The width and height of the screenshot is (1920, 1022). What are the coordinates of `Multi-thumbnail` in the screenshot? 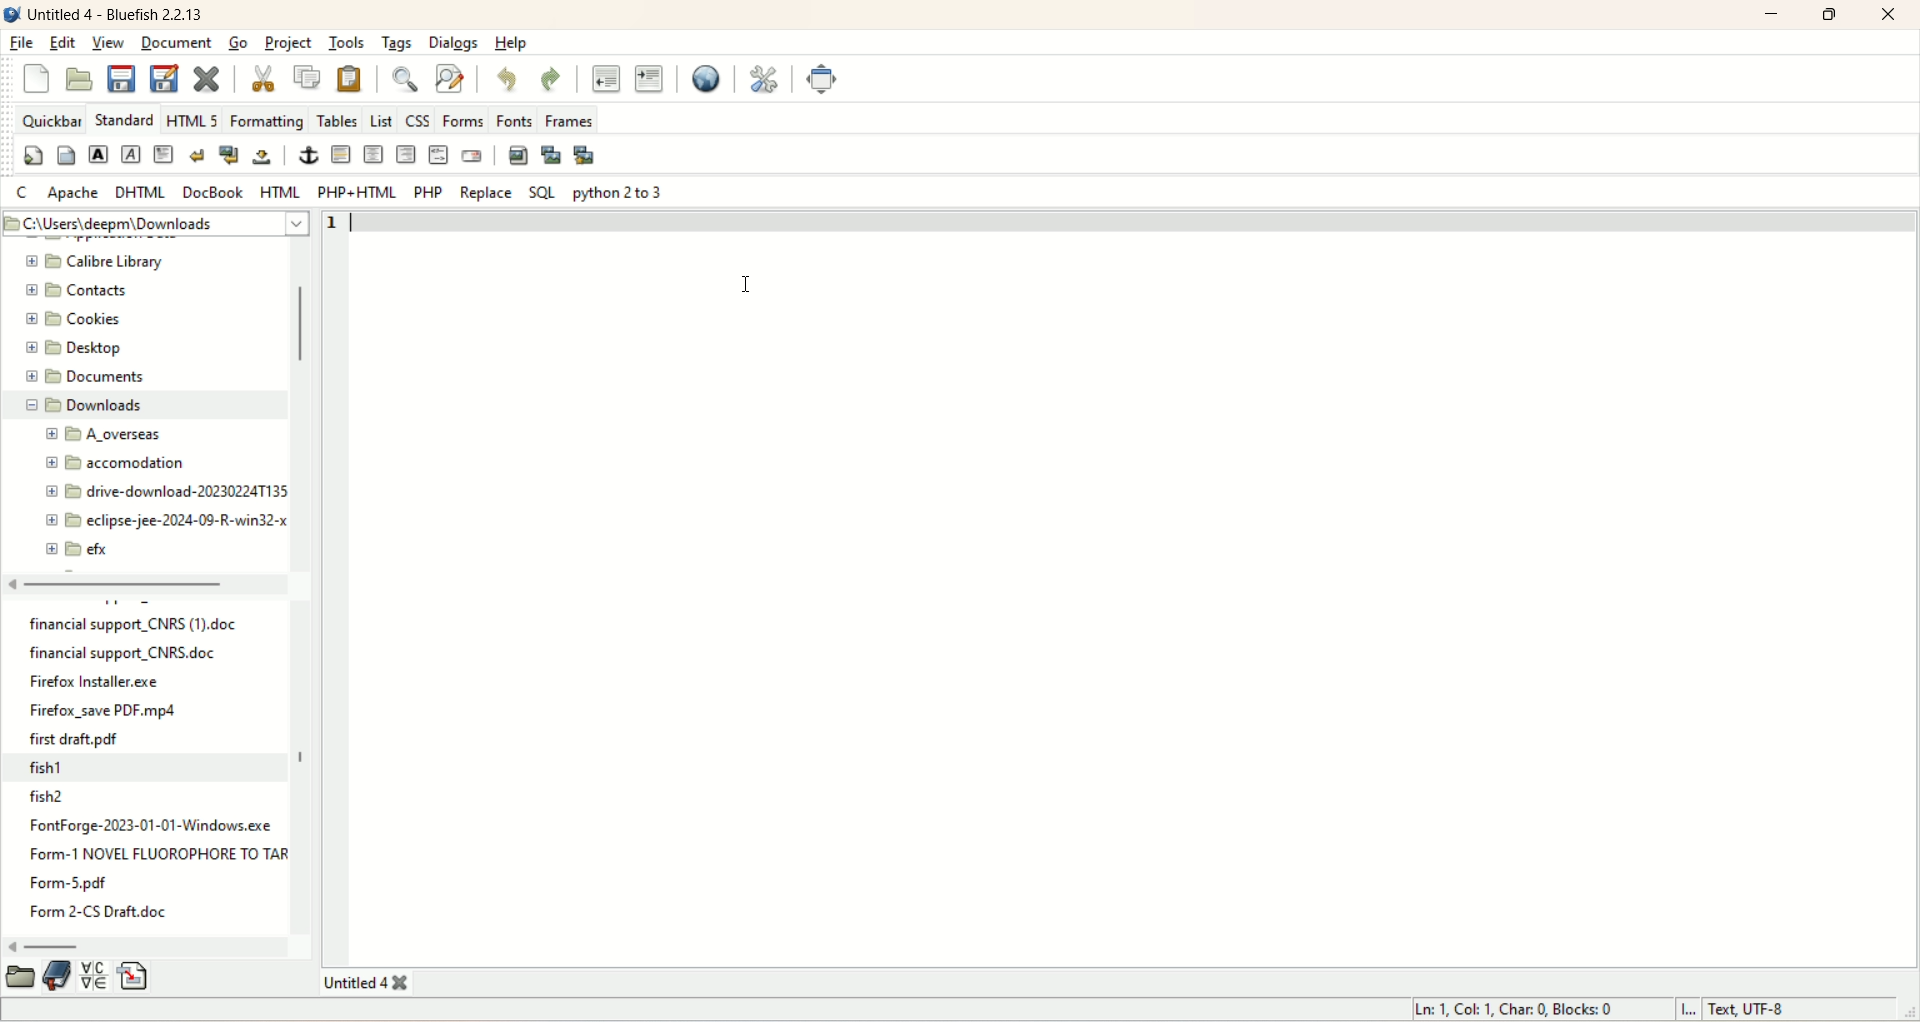 It's located at (588, 157).